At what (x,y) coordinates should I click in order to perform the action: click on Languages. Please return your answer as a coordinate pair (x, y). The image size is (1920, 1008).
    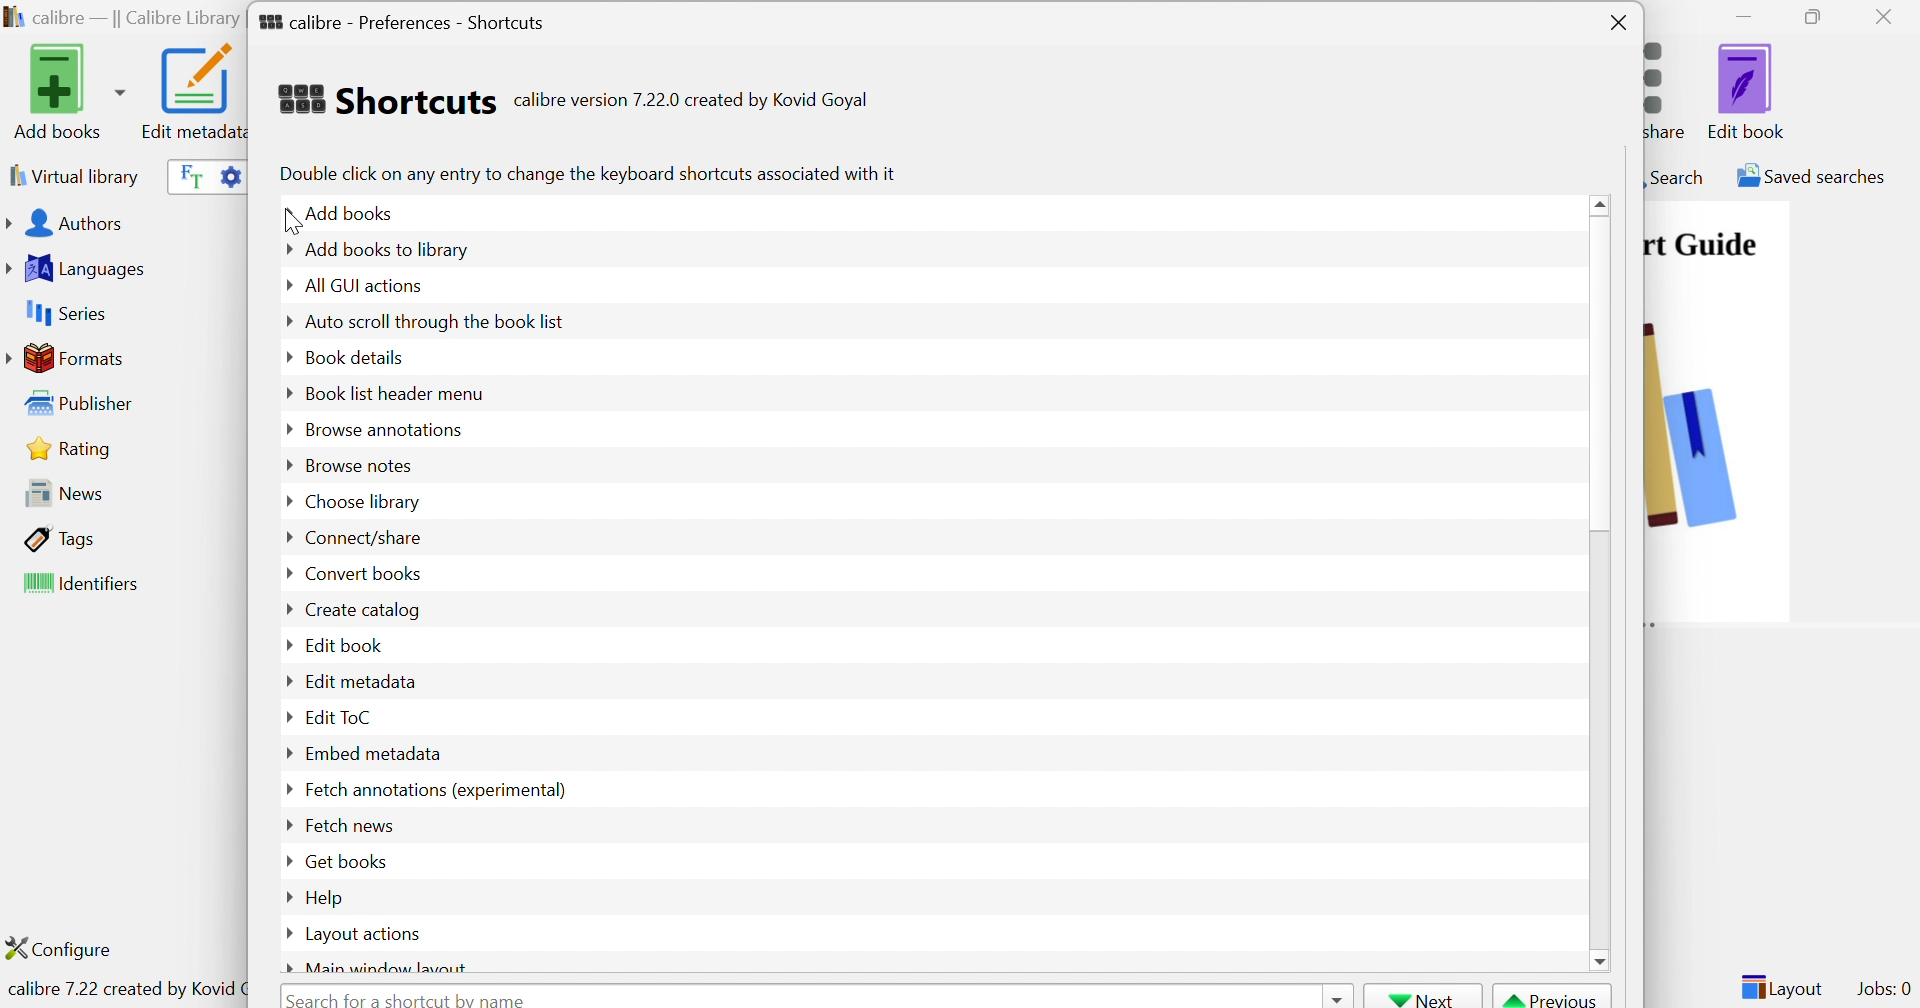
    Looking at the image, I should click on (79, 269).